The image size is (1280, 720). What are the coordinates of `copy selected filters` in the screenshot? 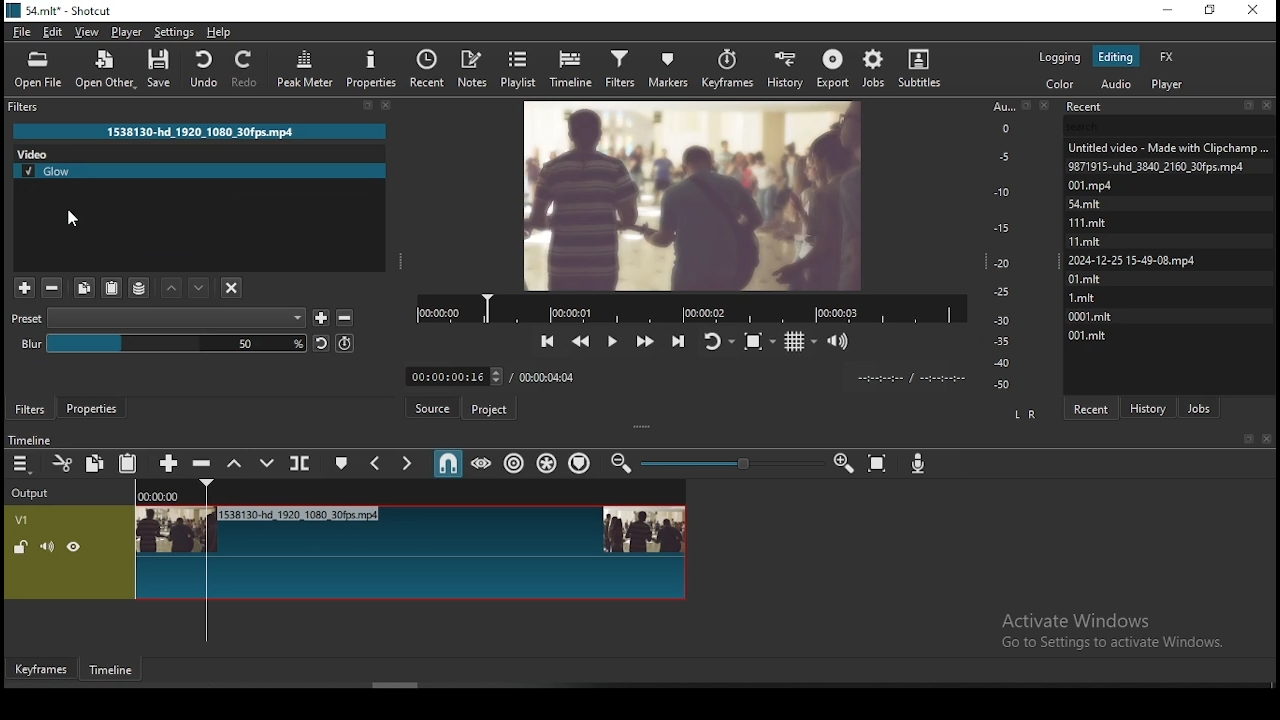 It's located at (82, 288).